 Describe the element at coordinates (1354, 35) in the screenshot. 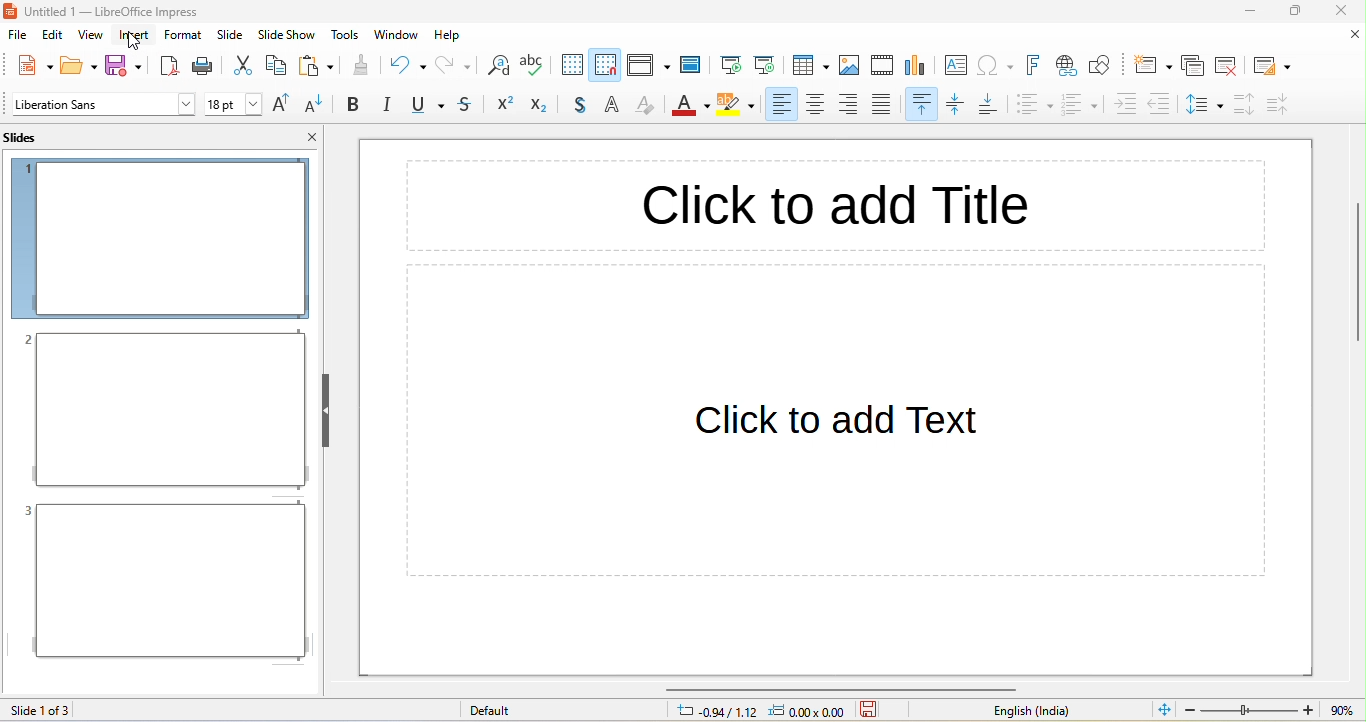

I see `close` at that location.